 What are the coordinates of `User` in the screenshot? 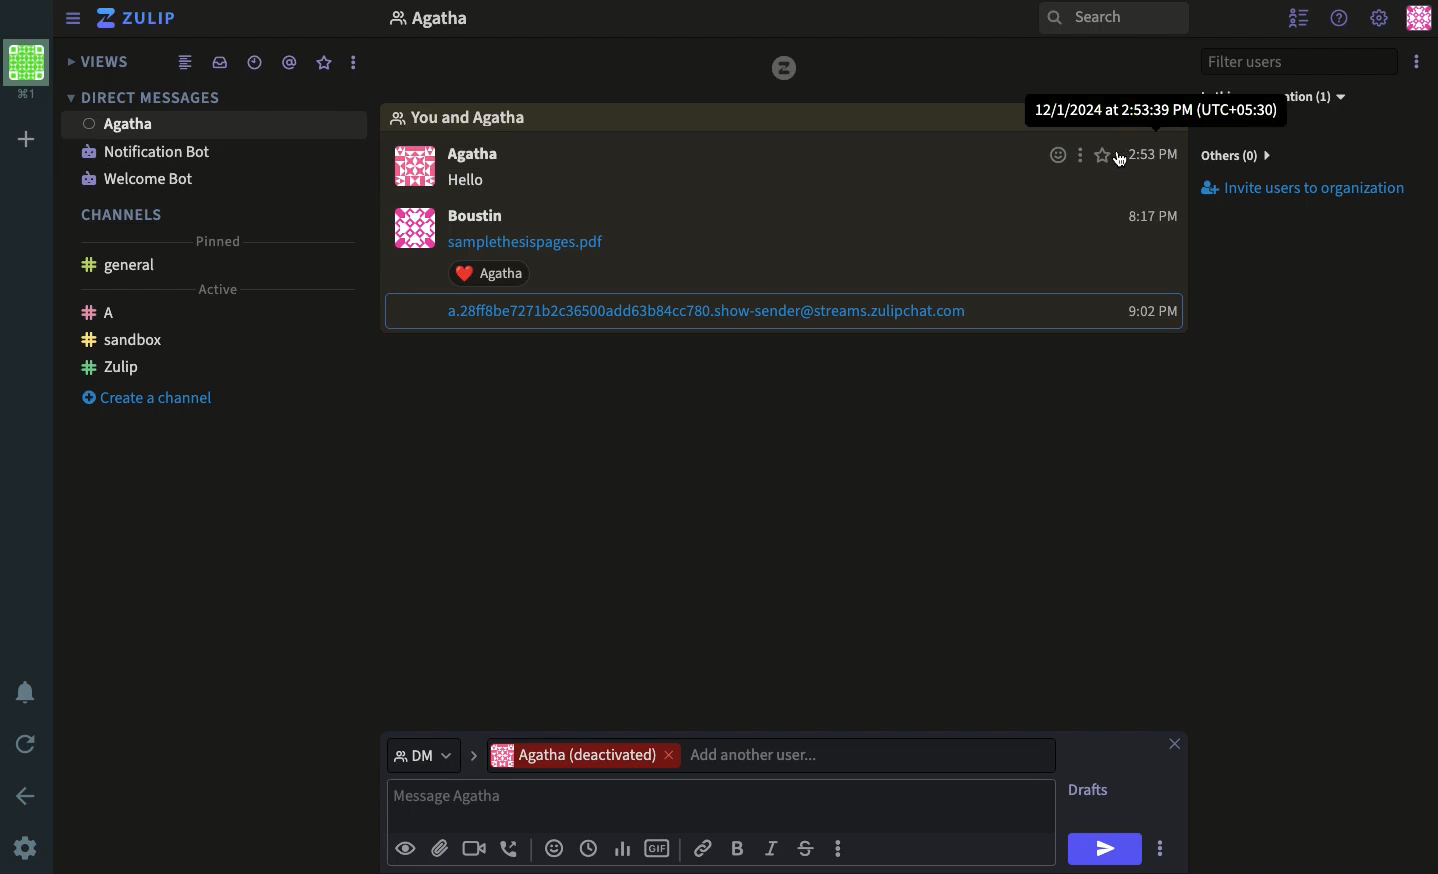 It's located at (218, 123).